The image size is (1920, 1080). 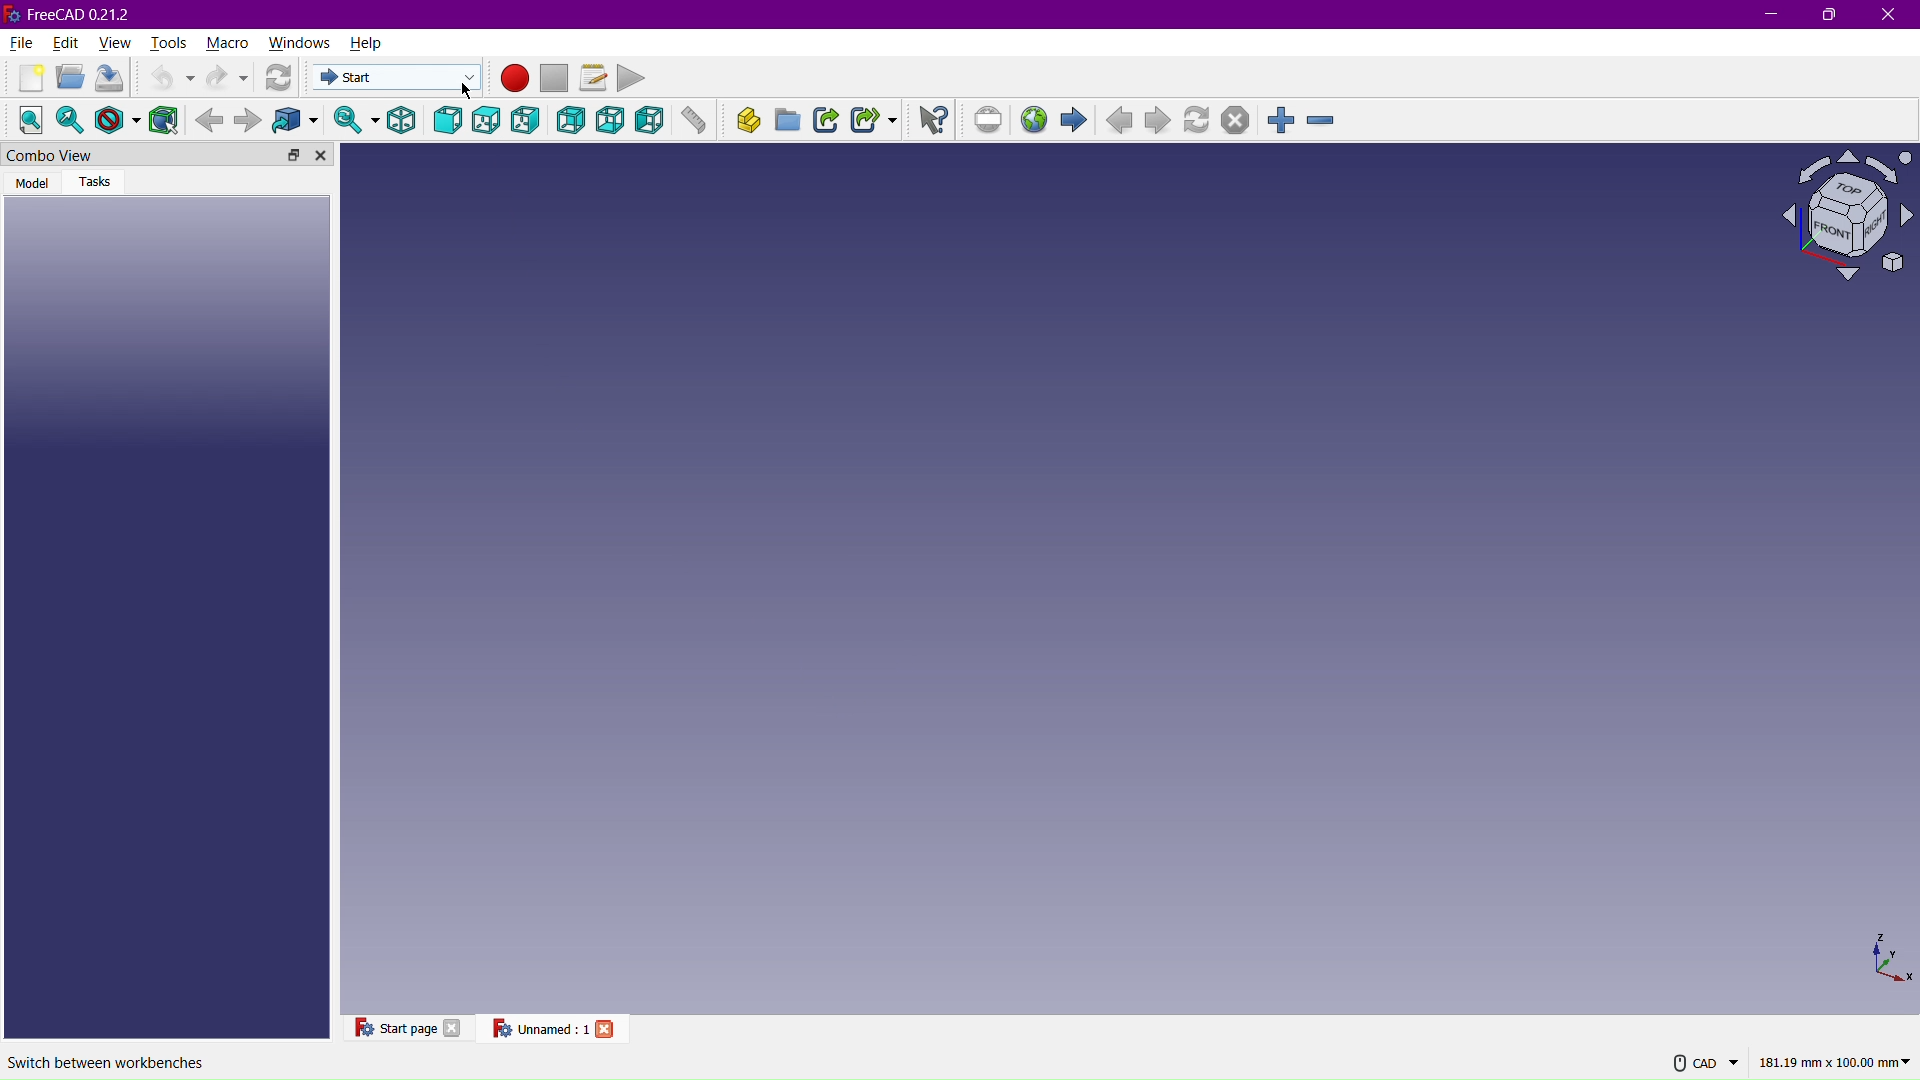 I want to click on CAD, so click(x=1709, y=1063).